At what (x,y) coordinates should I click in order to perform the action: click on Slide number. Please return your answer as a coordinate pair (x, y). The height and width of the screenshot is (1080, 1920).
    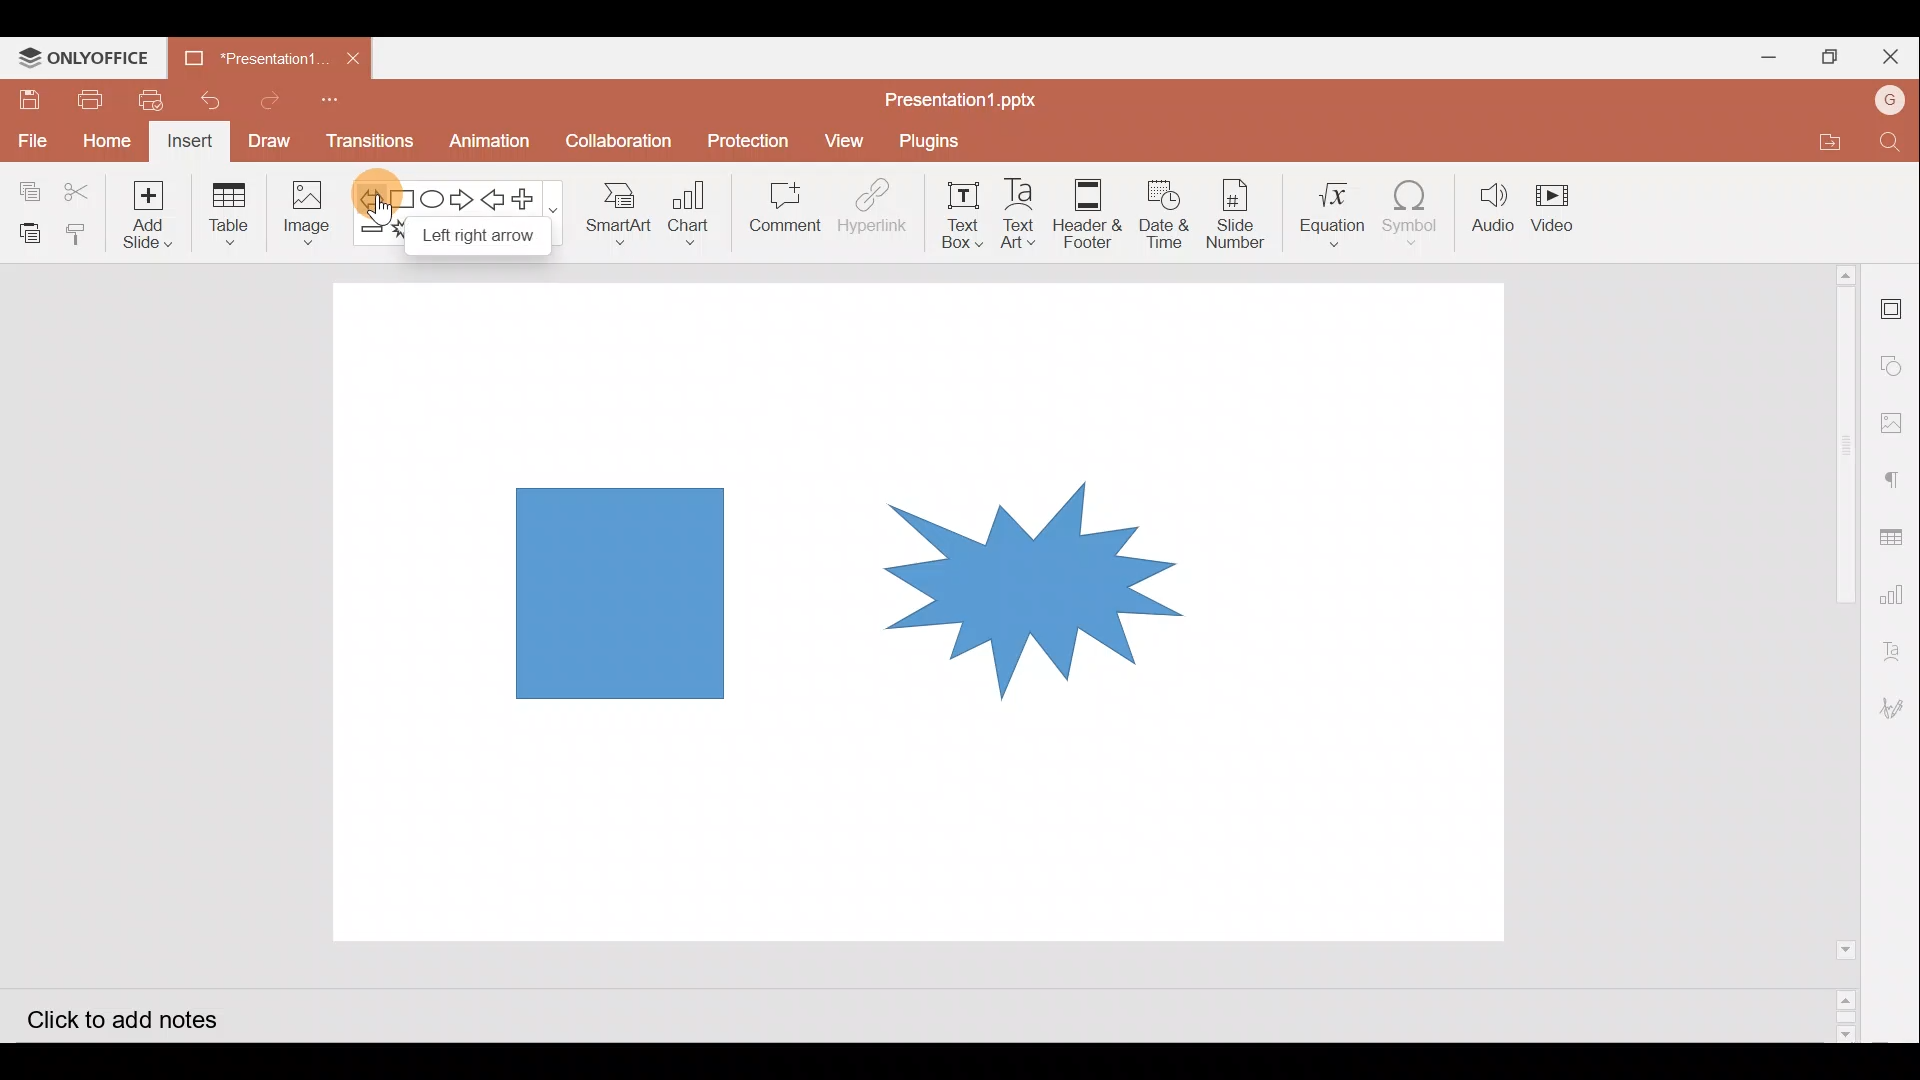
    Looking at the image, I should click on (1237, 211).